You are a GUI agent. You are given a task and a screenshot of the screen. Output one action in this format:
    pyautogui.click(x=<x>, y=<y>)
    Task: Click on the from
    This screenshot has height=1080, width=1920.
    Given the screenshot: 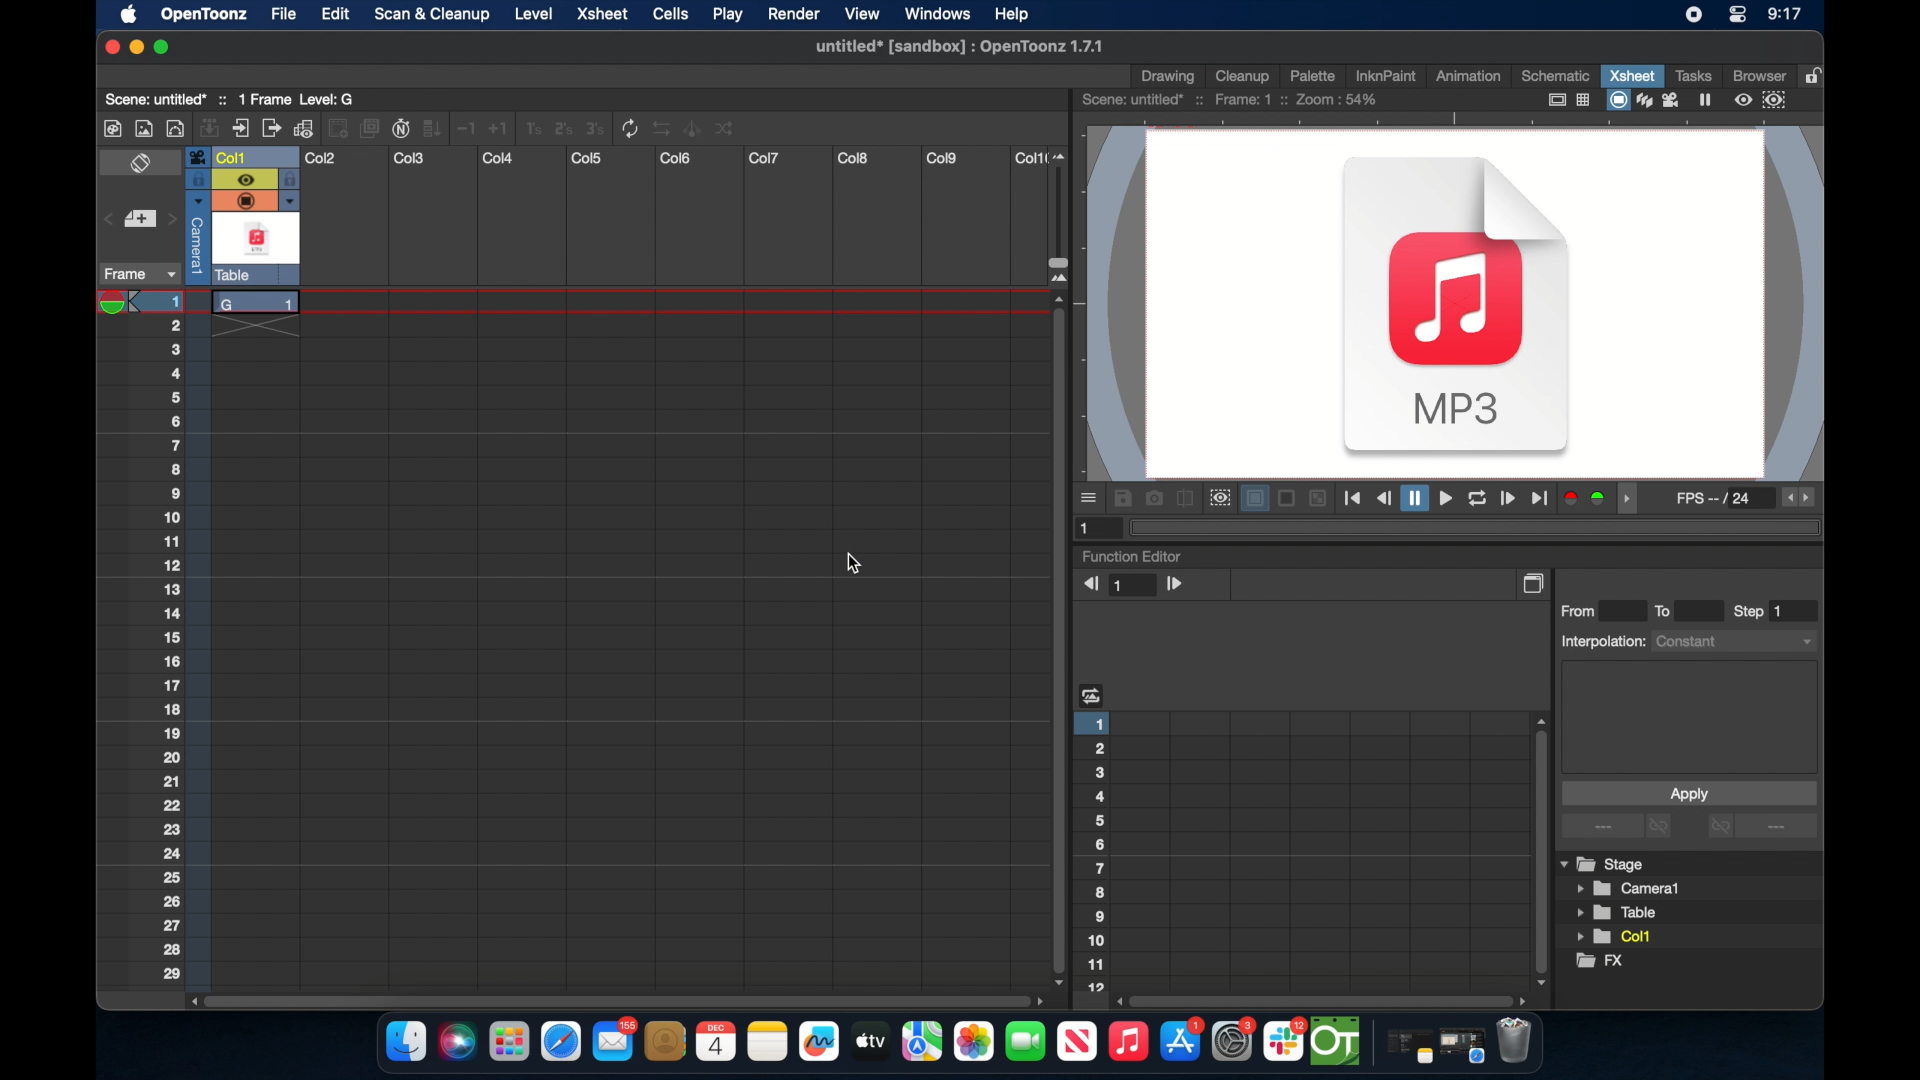 What is the action you would take?
    pyautogui.click(x=1583, y=610)
    